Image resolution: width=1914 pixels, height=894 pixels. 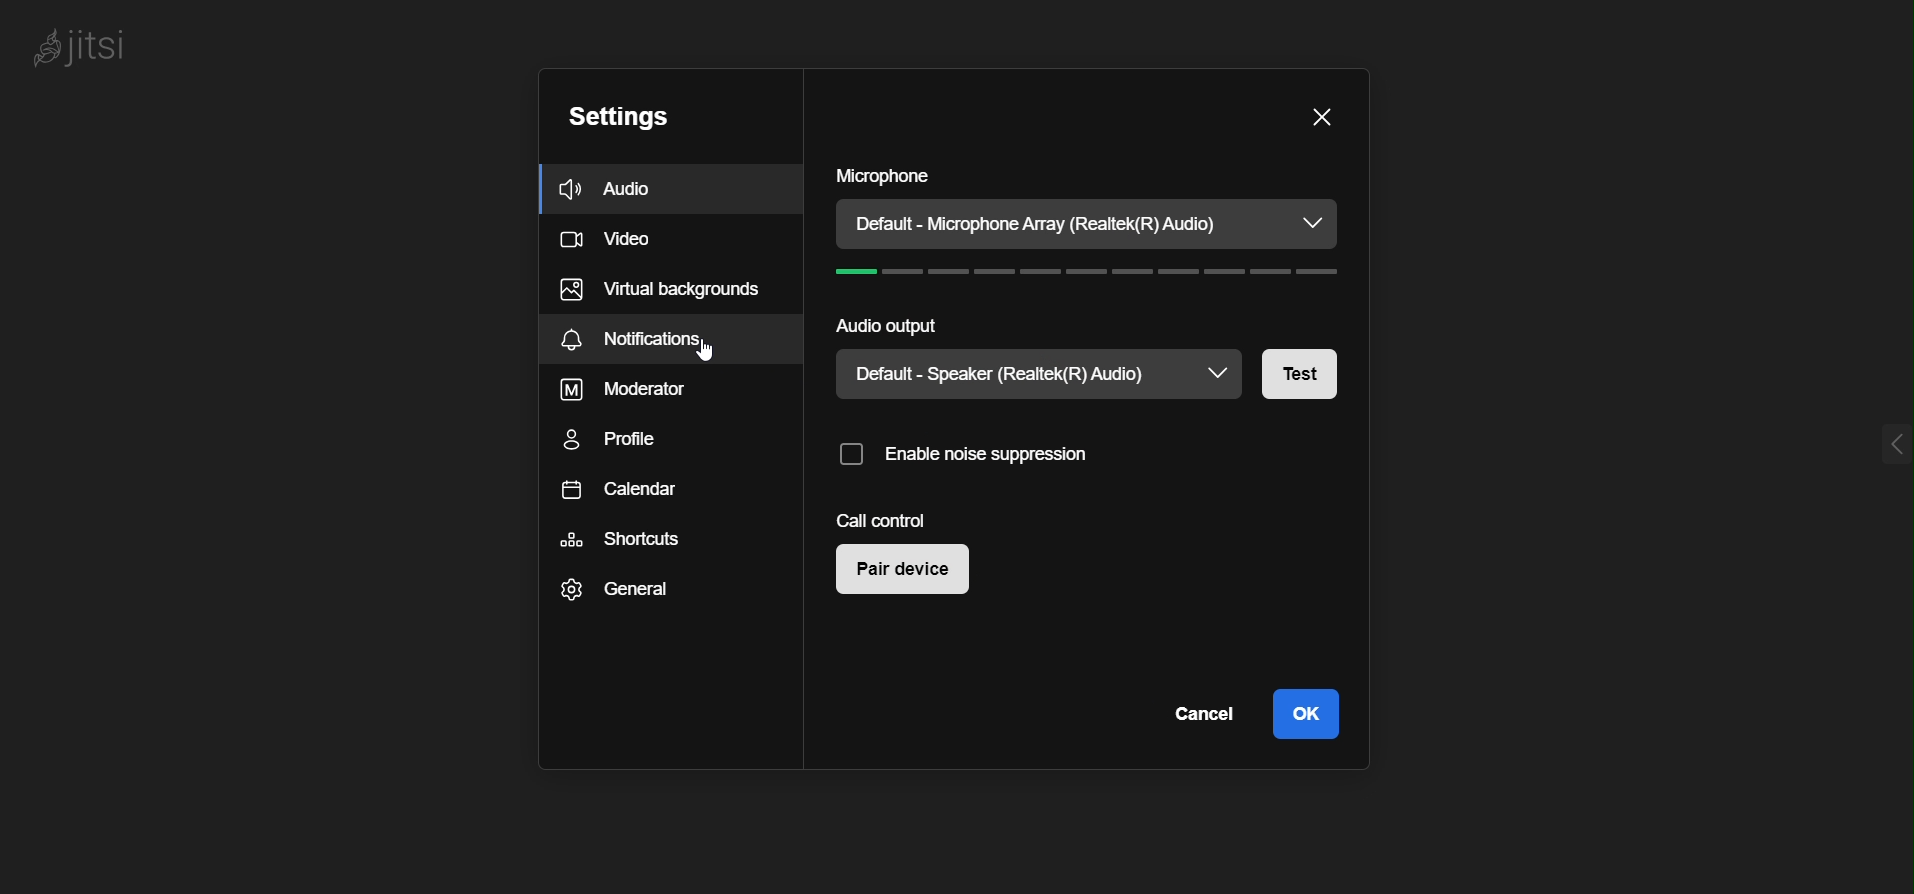 What do you see at coordinates (627, 444) in the screenshot?
I see `profile` at bounding box center [627, 444].